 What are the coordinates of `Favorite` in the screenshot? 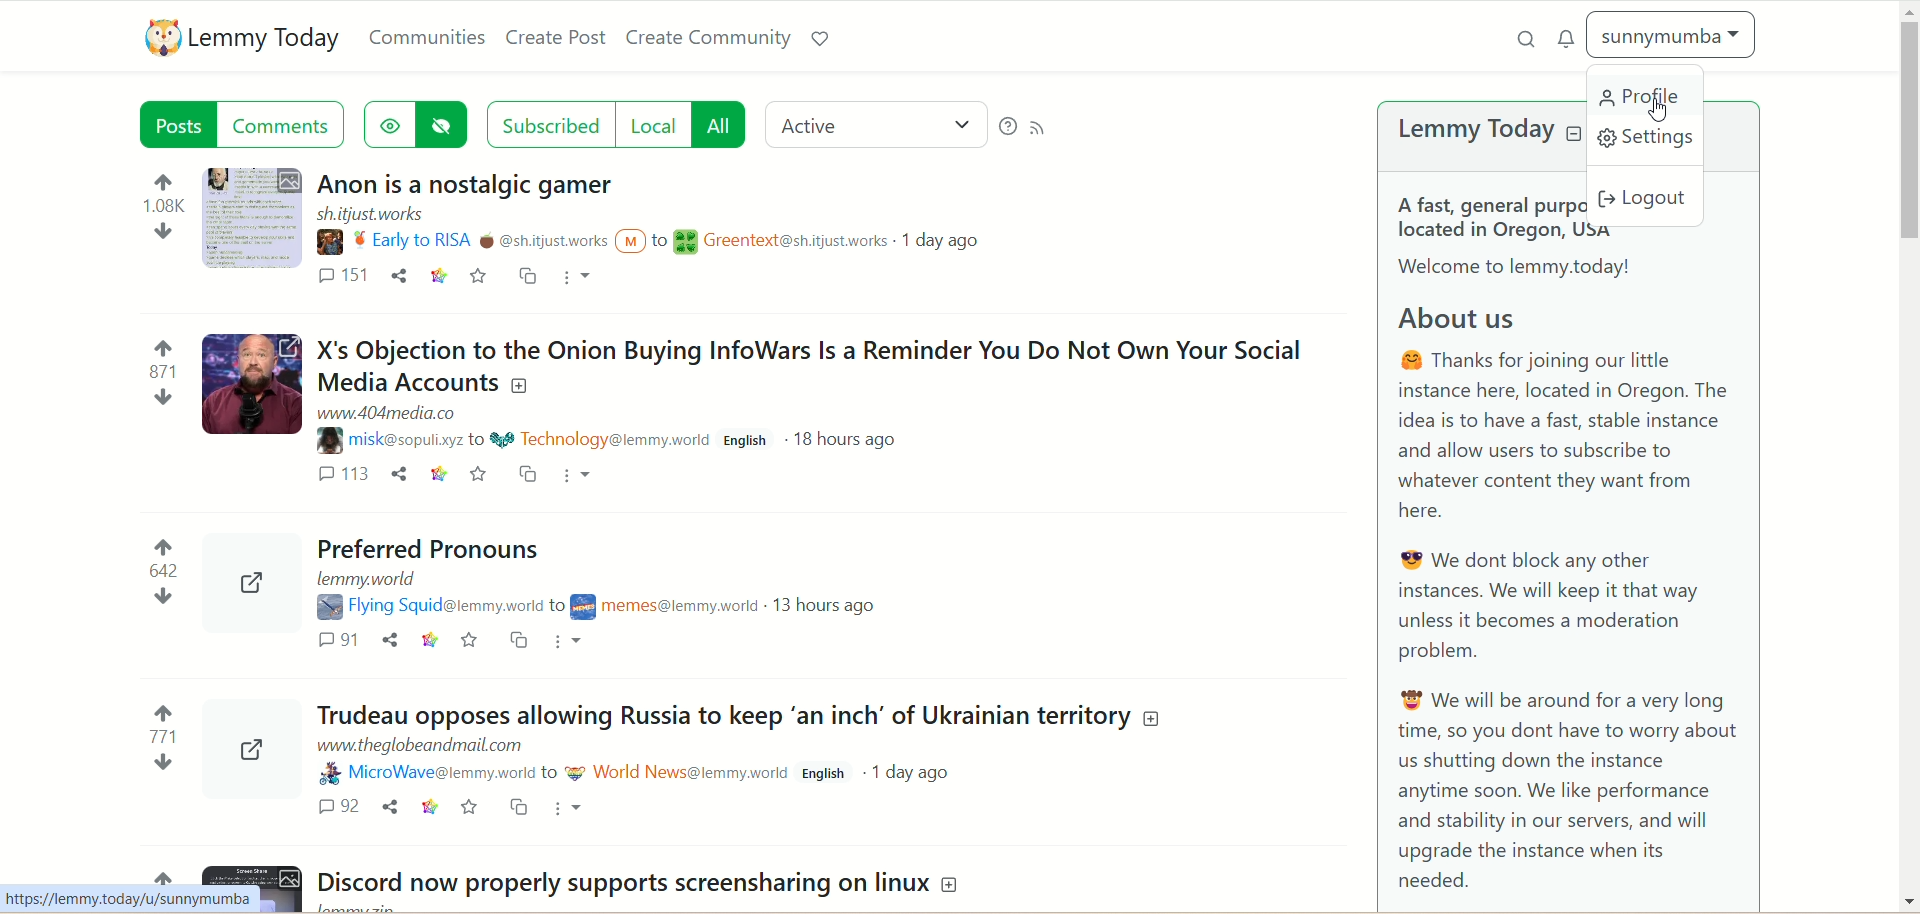 It's located at (472, 809).